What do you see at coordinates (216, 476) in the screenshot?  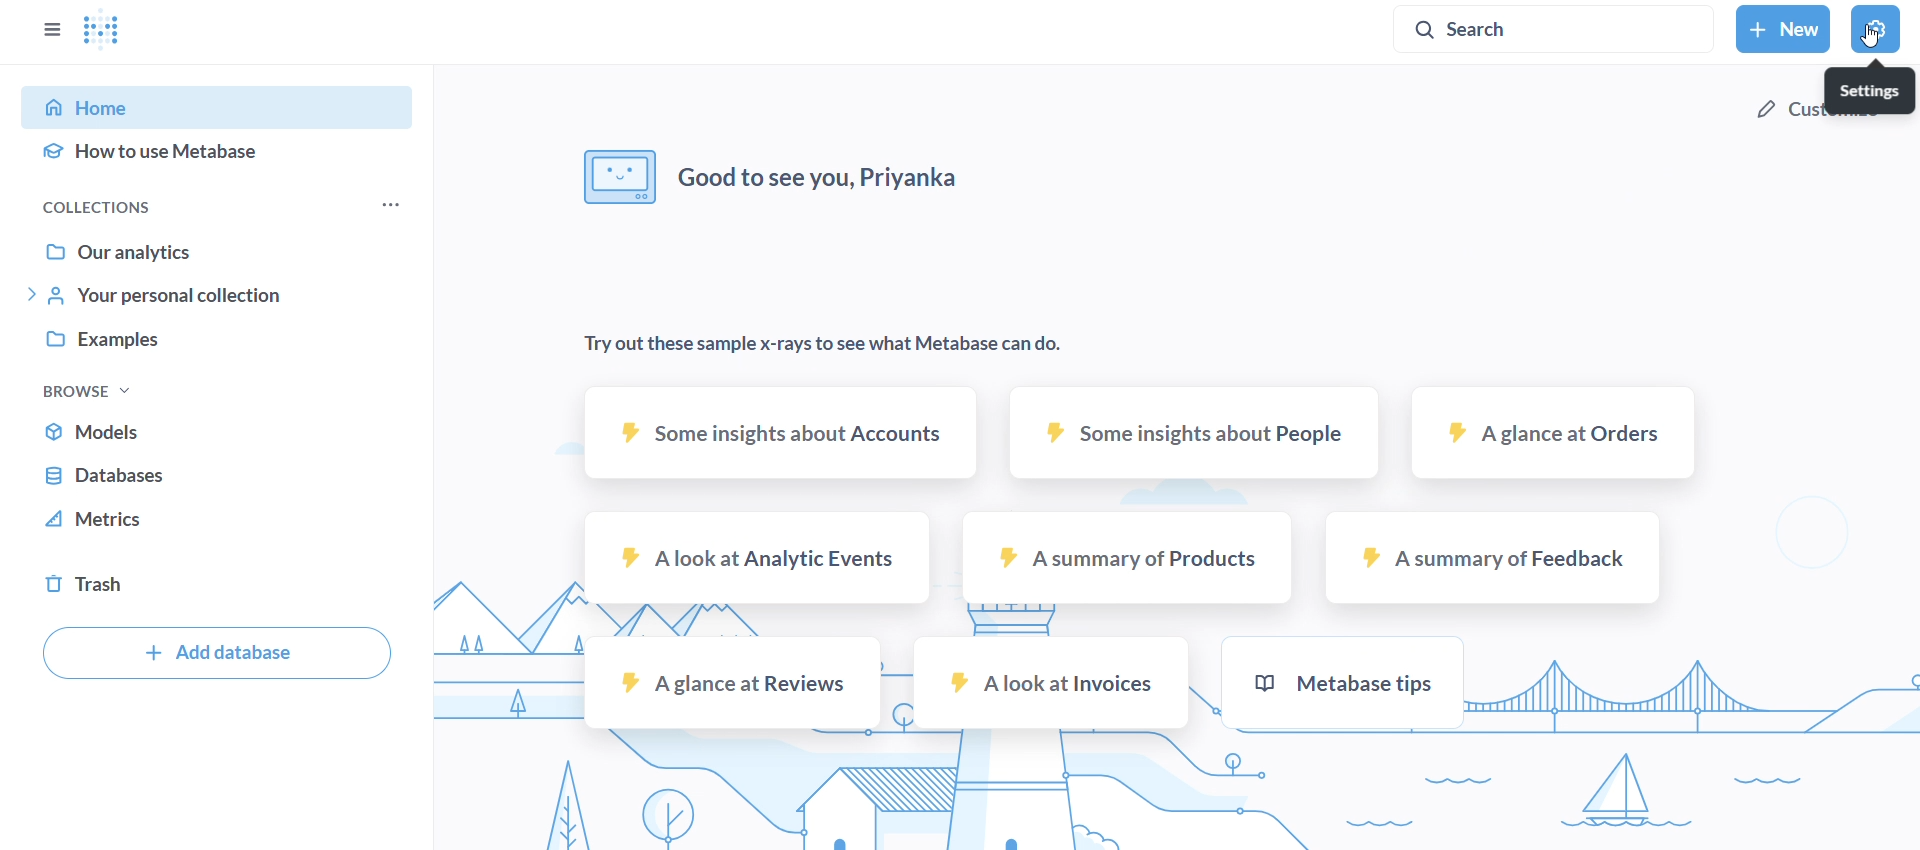 I see `database` at bounding box center [216, 476].